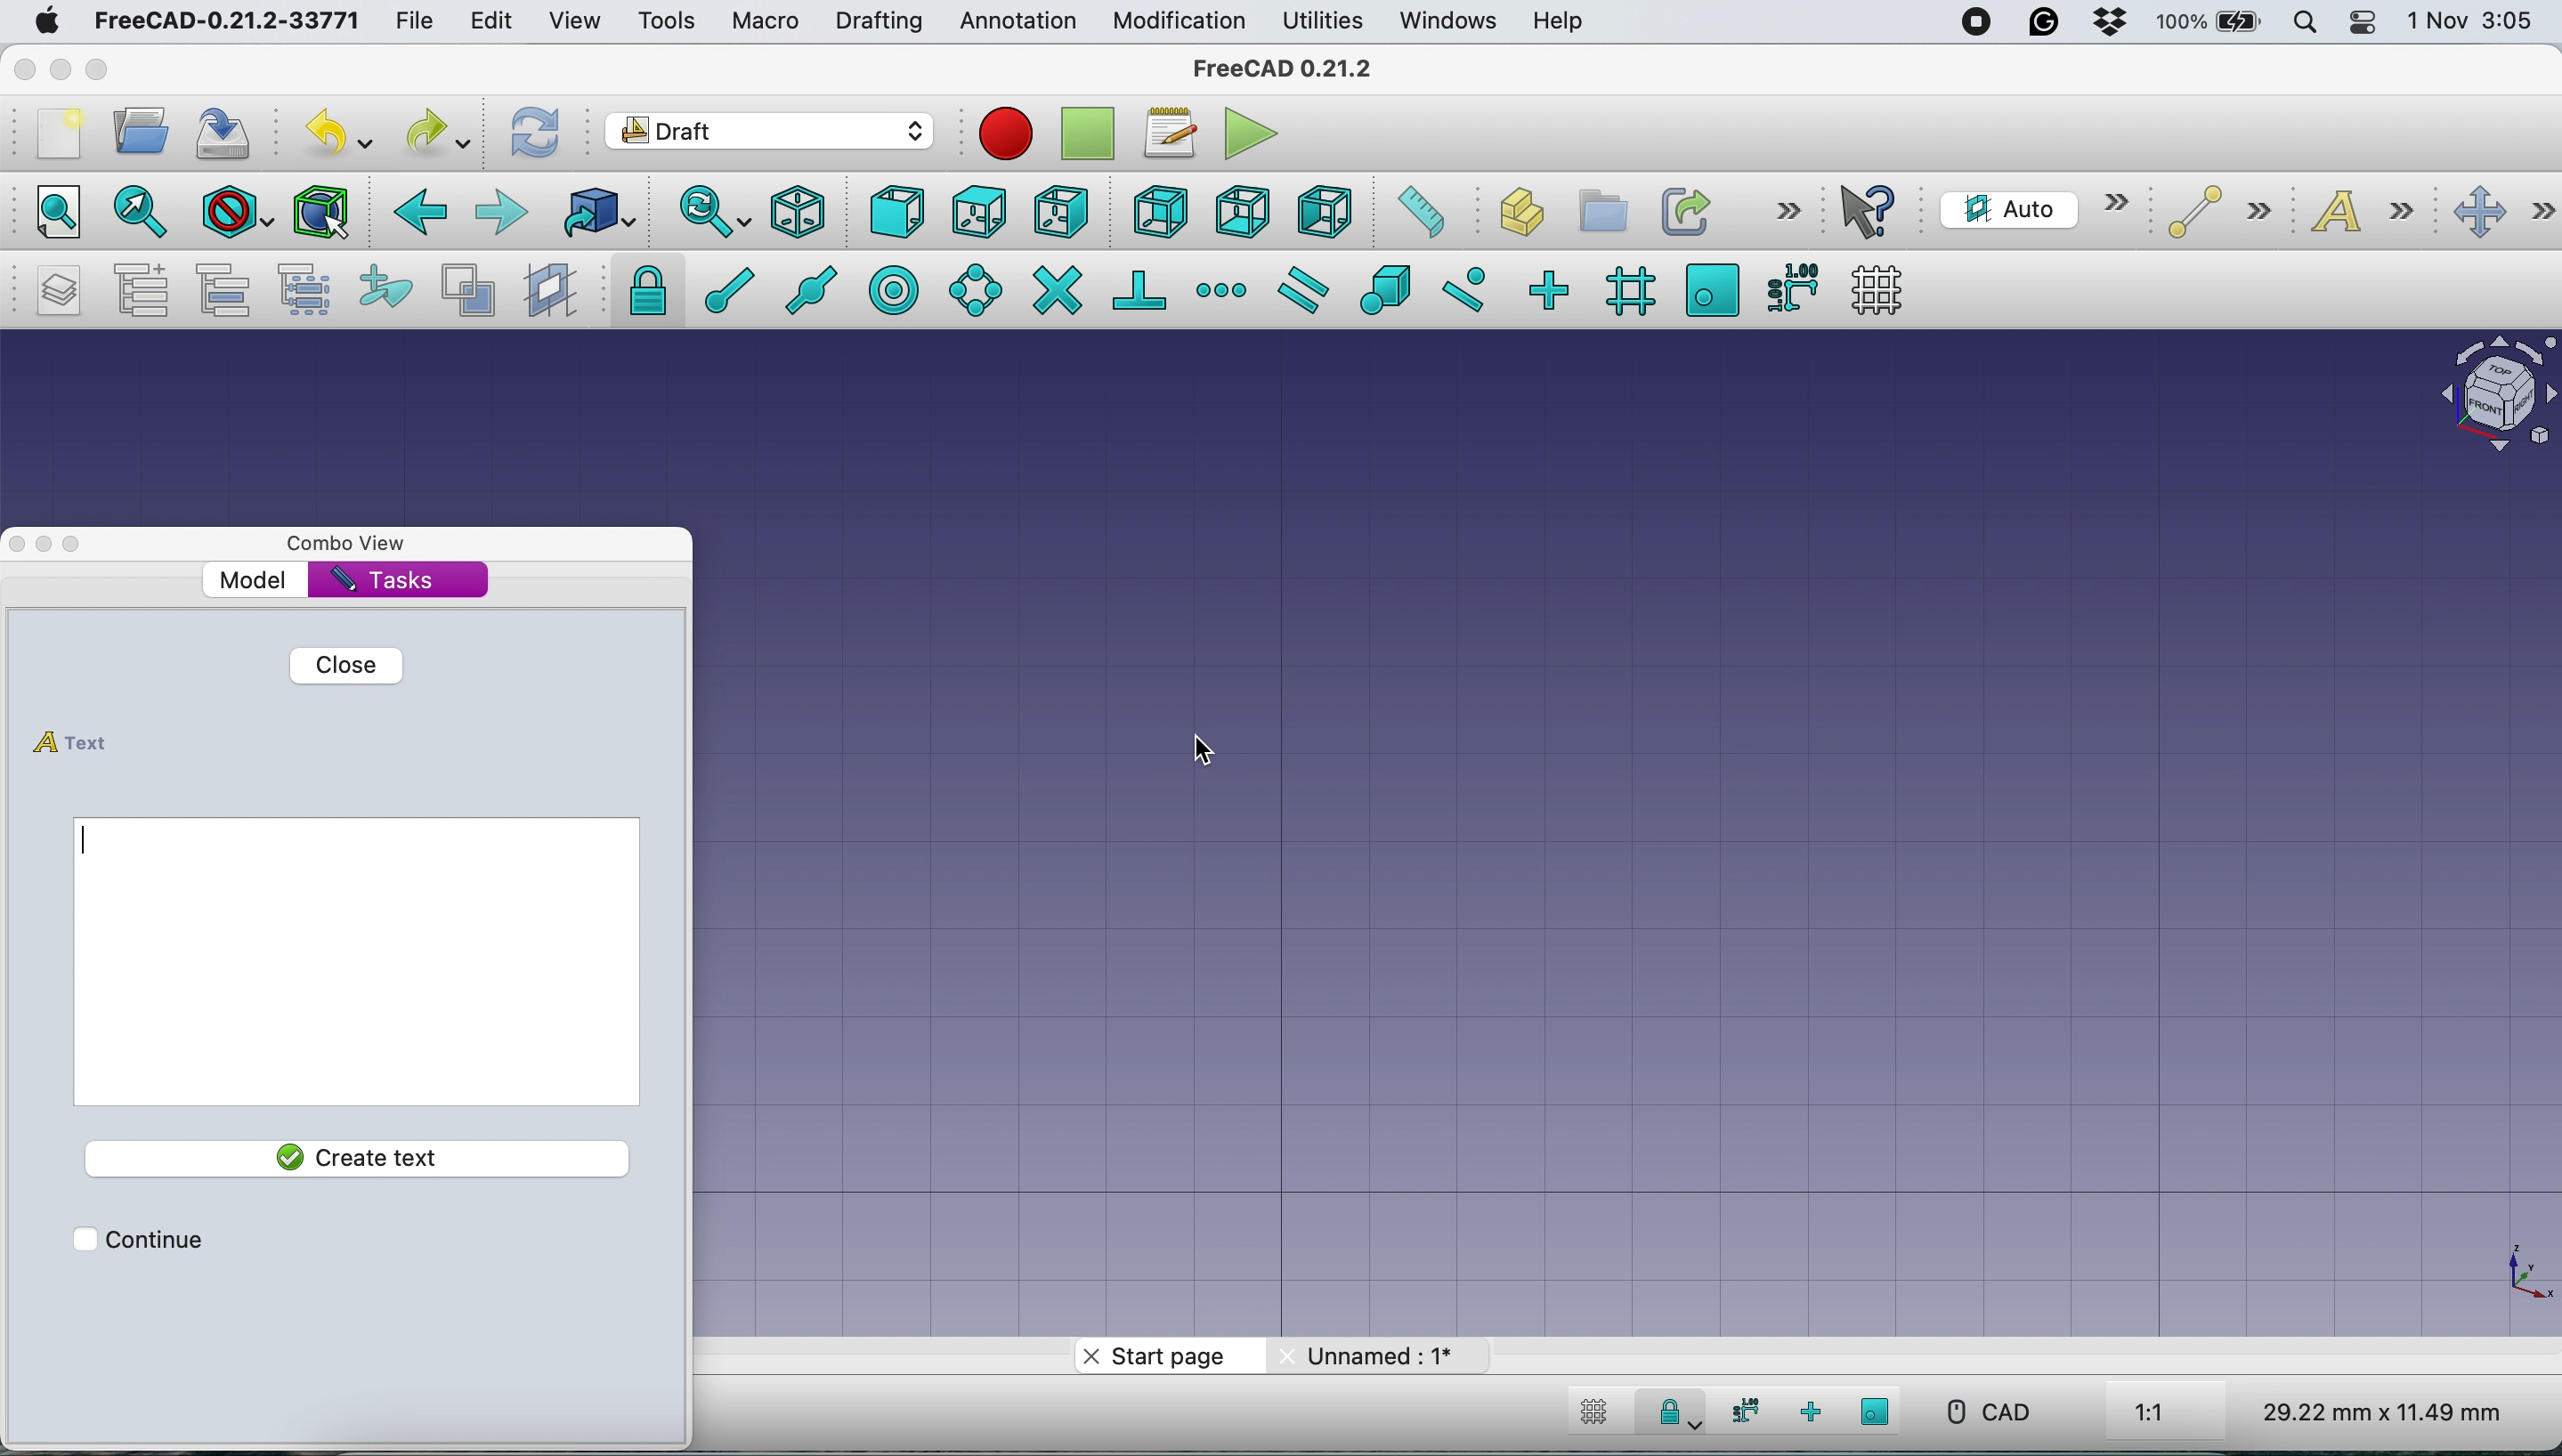 The width and height of the screenshot is (2562, 1456). What do you see at coordinates (82, 746) in the screenshot?
I see `text` at bounding box center [82, 746].